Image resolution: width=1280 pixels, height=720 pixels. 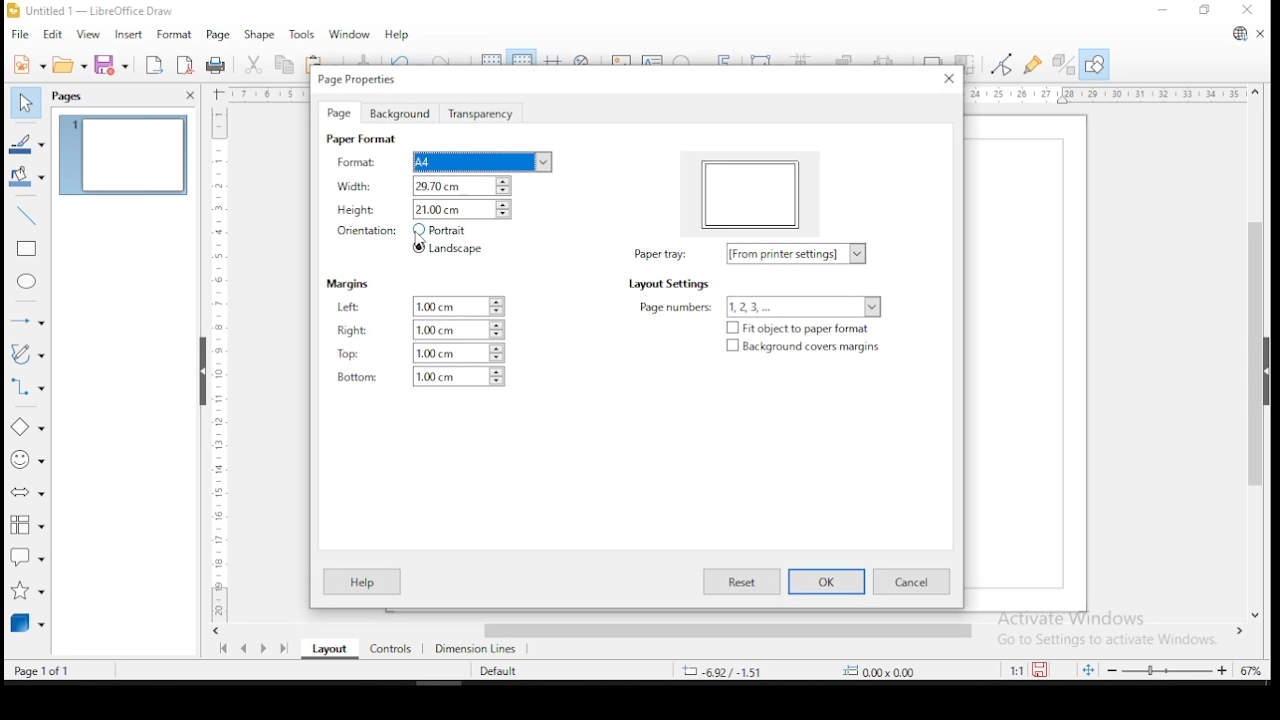 What do you see at coordinates (1004, 64) in the screenshot?
I see `toggle point edit mode` at bounding box center [1004, 64].